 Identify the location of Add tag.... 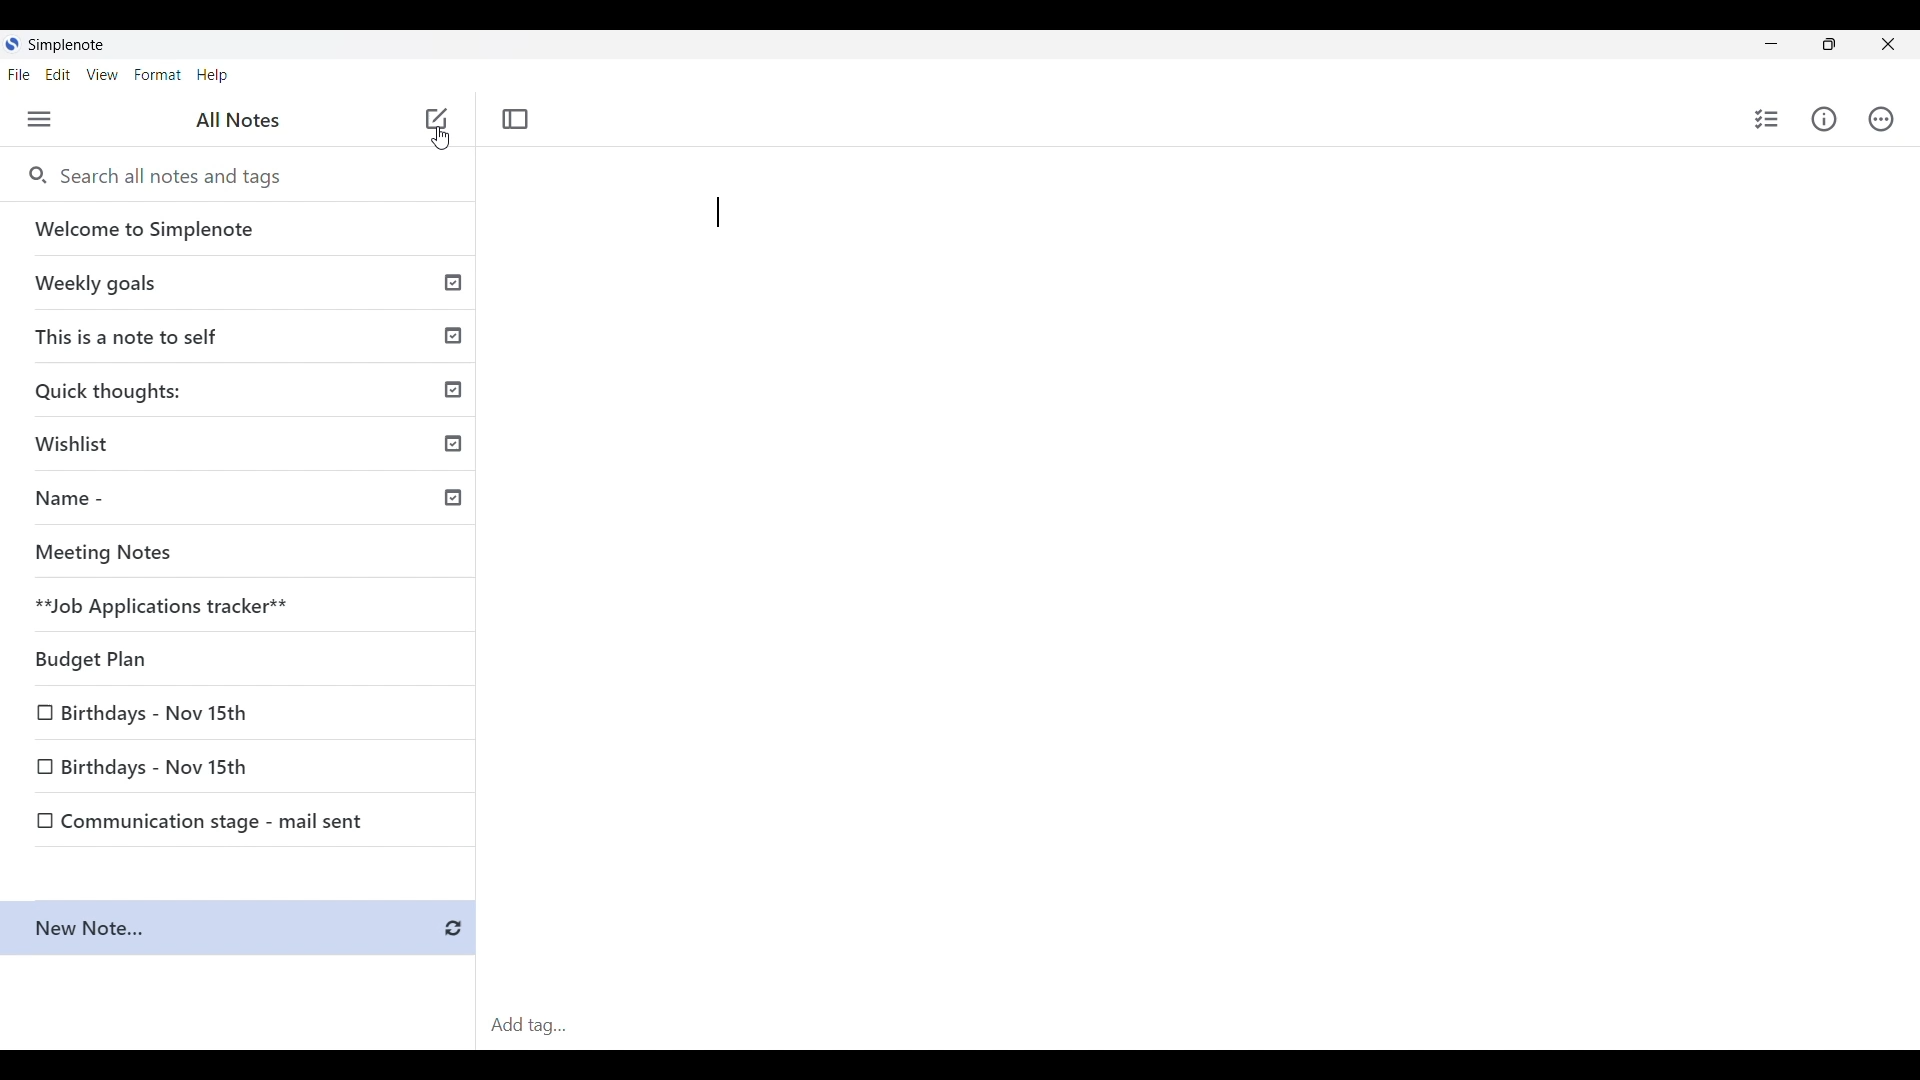
(536, 1025).